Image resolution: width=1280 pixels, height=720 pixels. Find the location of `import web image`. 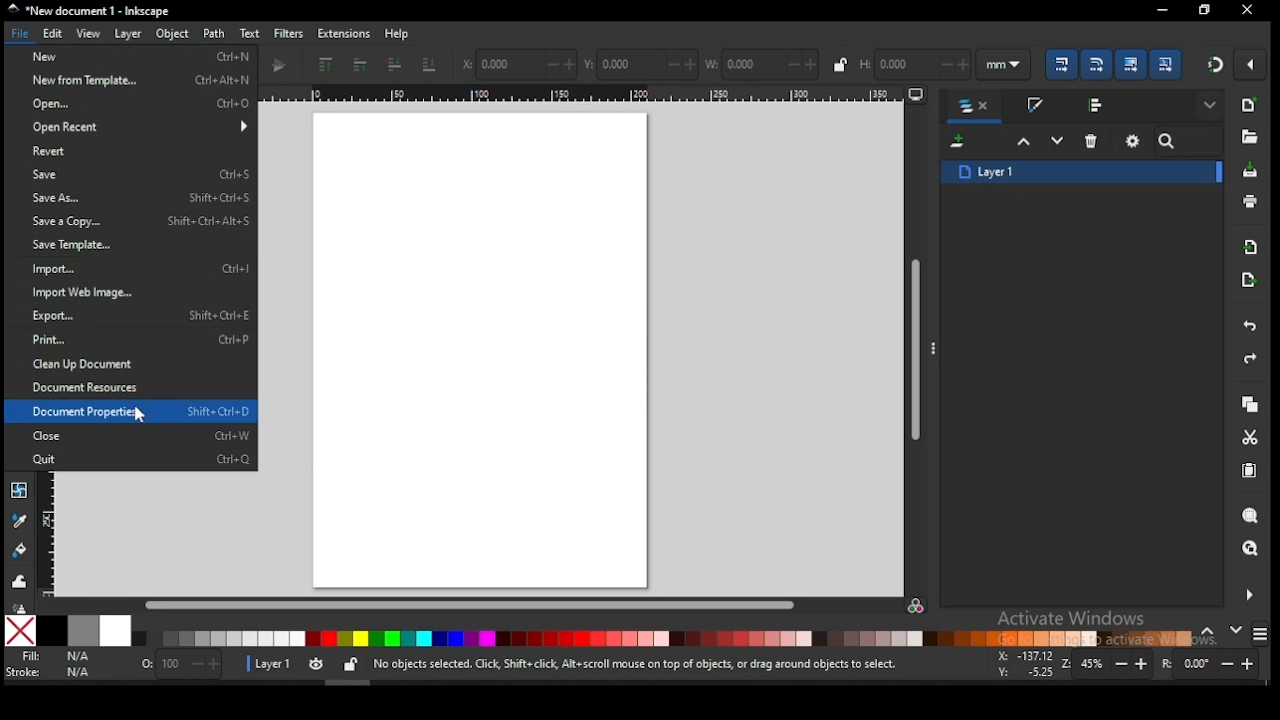

import web image is located at coordinates (93, 294).